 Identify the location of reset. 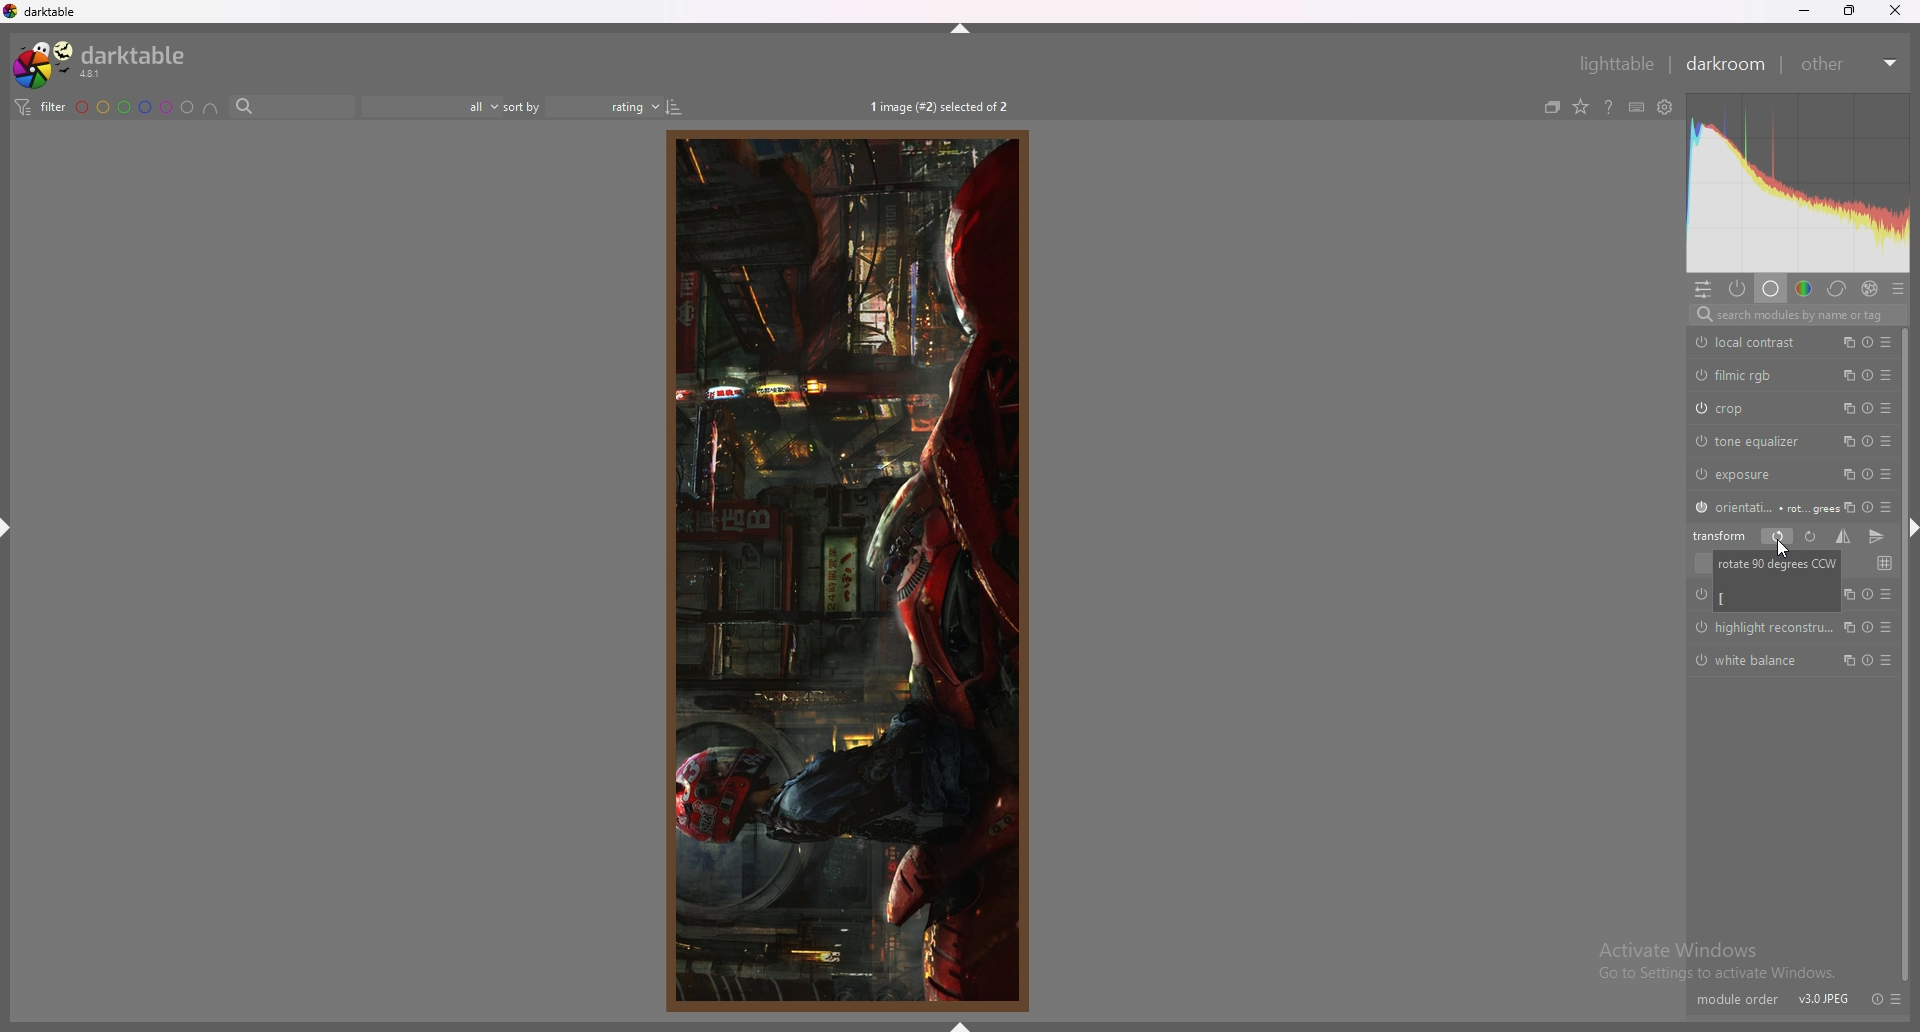
(1867, 660).